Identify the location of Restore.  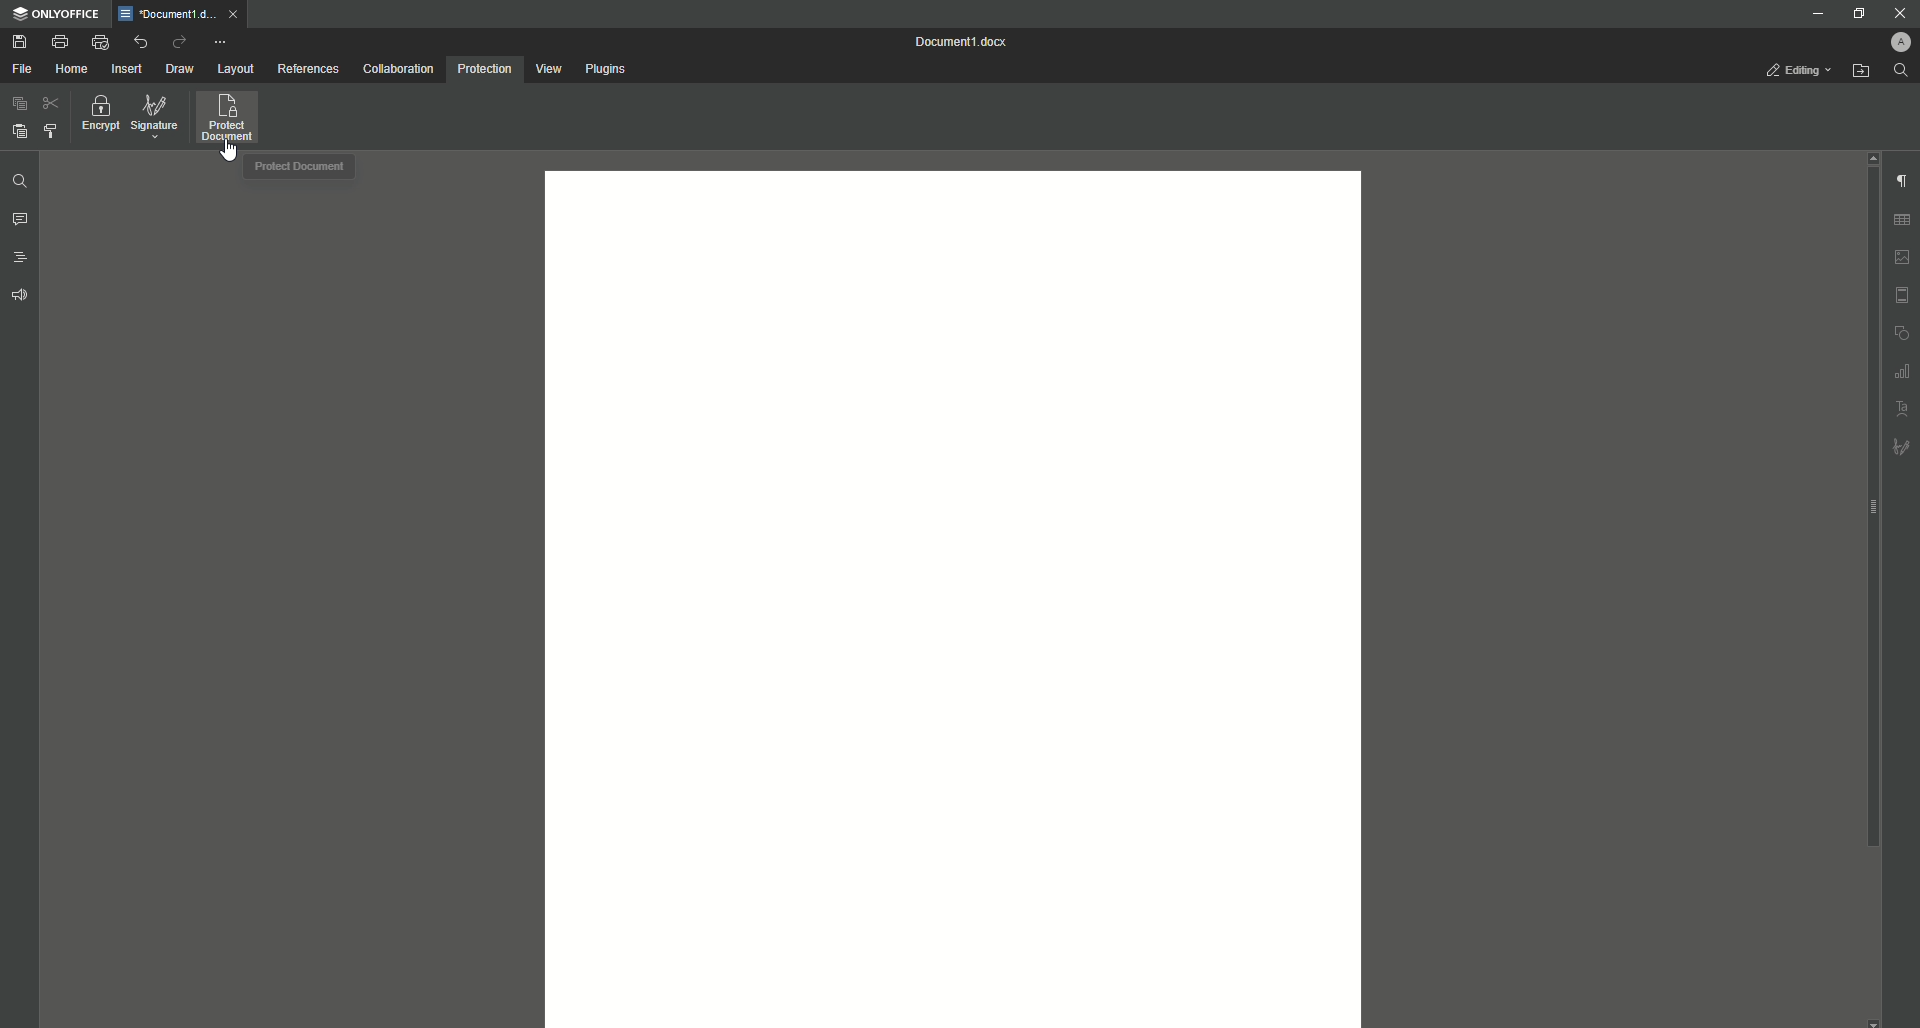
(1858, 14).